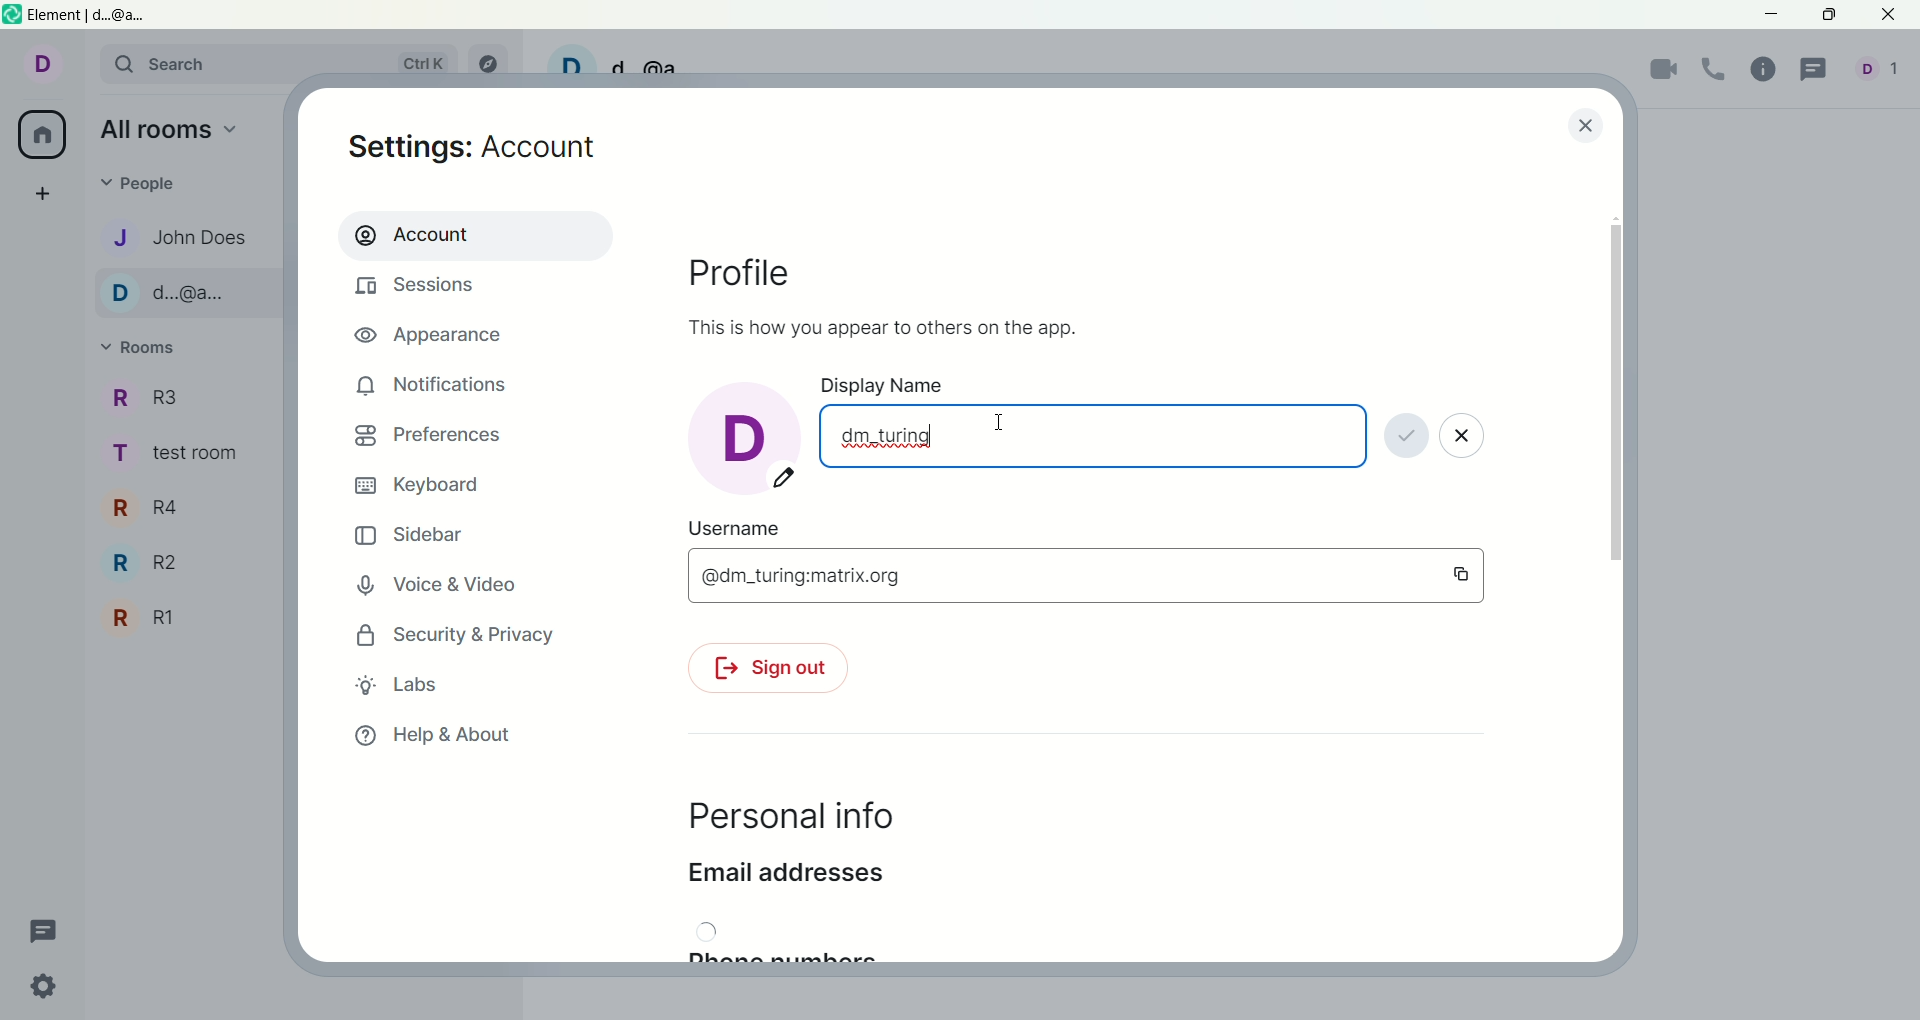 The width and height of the screenshot is (1920, 1020). What do you see at coordinates (154, 508) in the screenshot?
I see `R4` at bounding box center [154, 508].